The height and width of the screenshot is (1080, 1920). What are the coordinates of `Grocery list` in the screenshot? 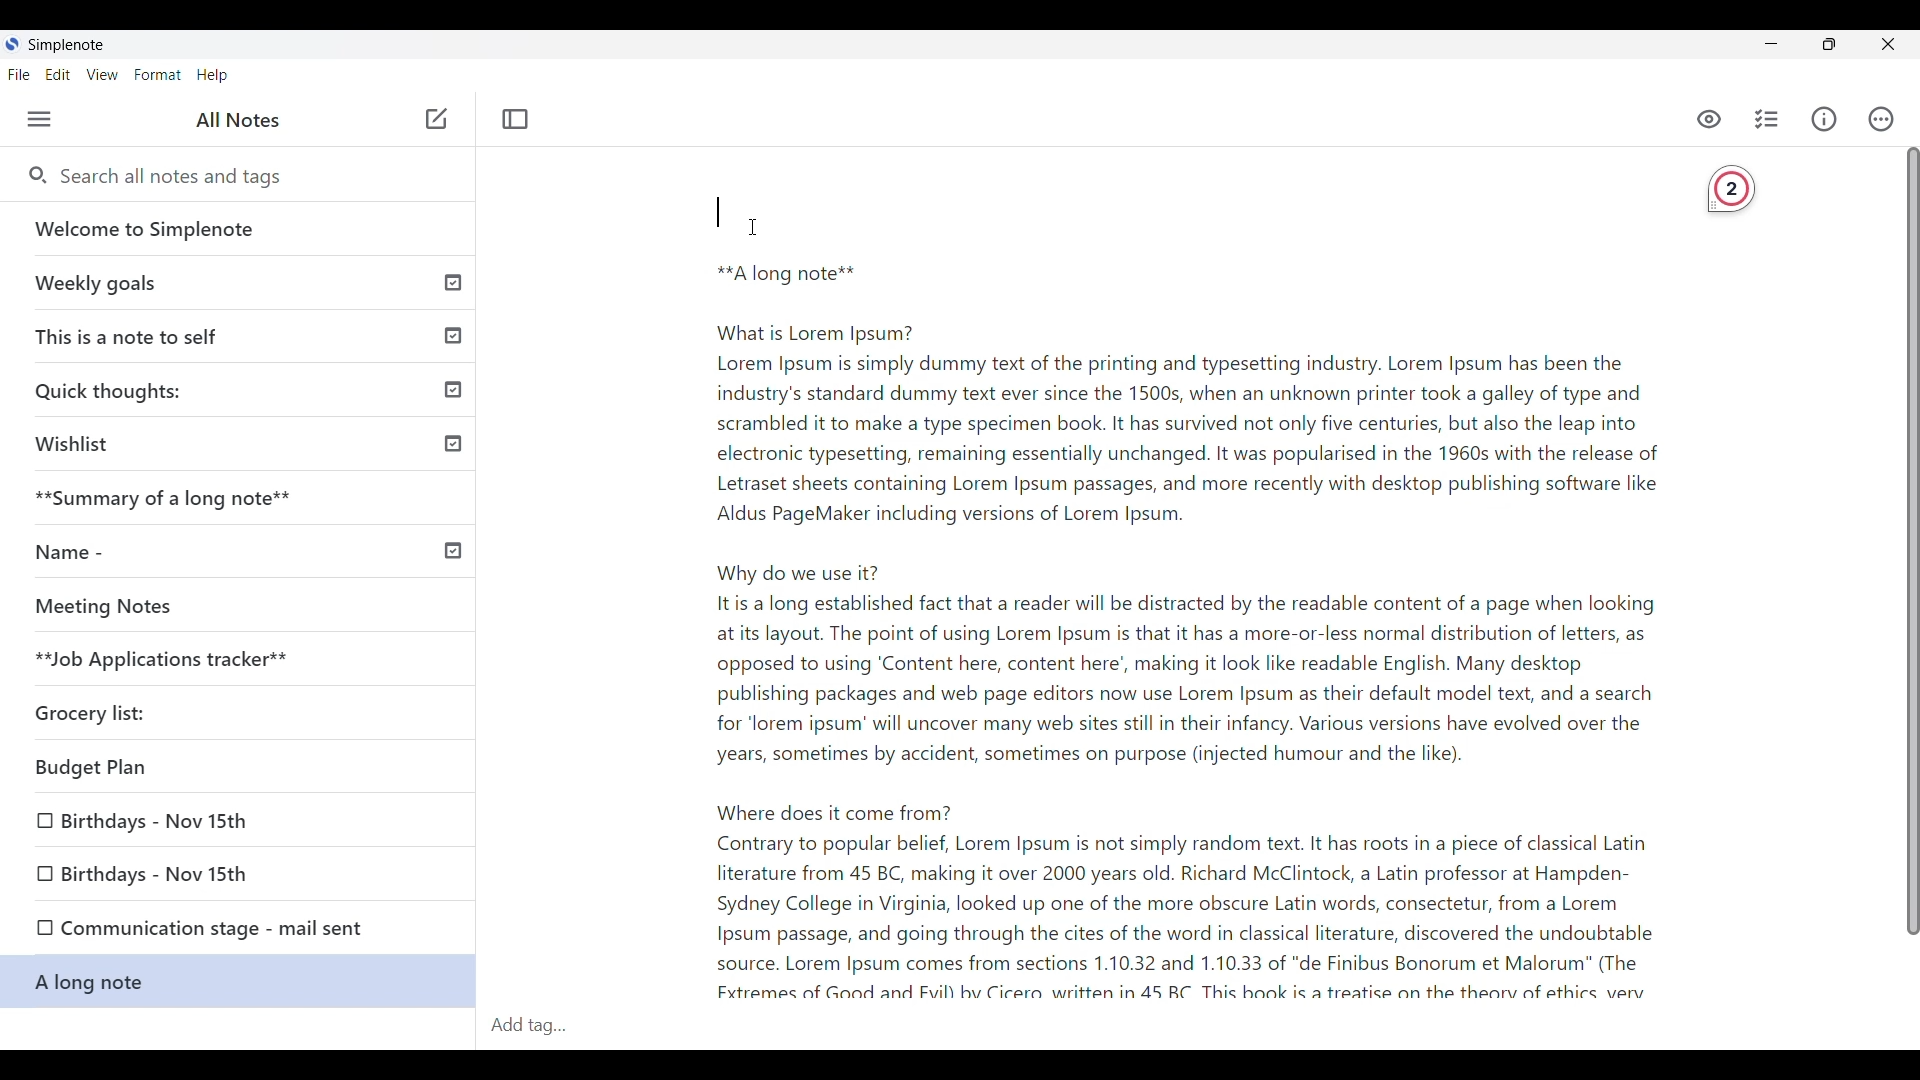 It's located at (121, 704).